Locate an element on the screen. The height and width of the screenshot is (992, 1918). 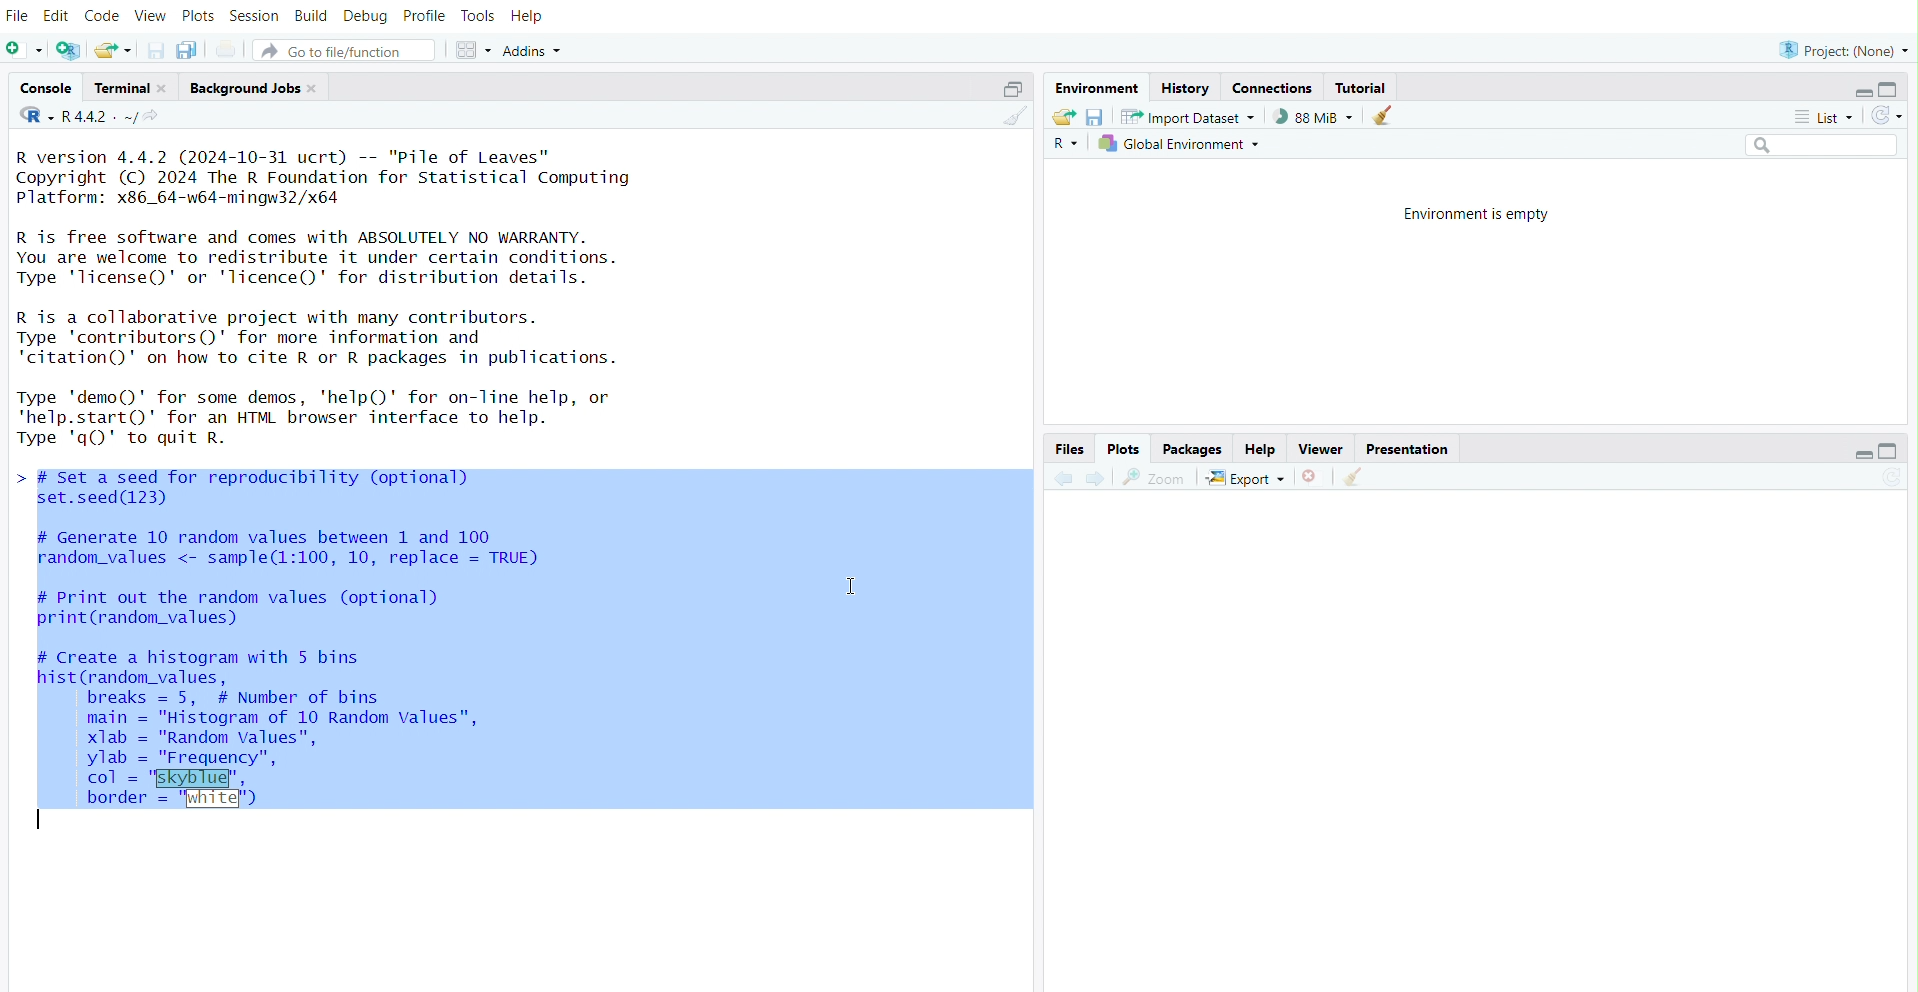
Details of R and its license is located at coordinates (366, 257).